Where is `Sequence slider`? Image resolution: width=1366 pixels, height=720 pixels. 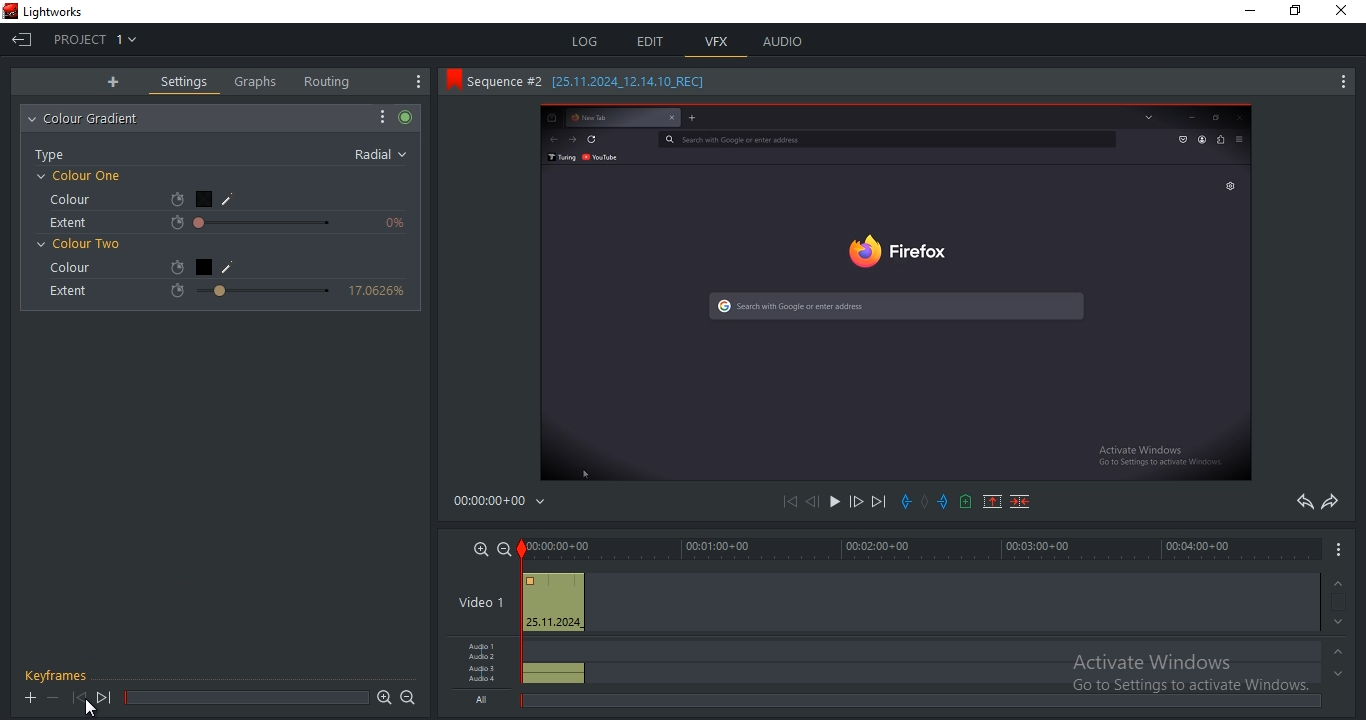 Sequence slider is located at coordinates (524, 608).